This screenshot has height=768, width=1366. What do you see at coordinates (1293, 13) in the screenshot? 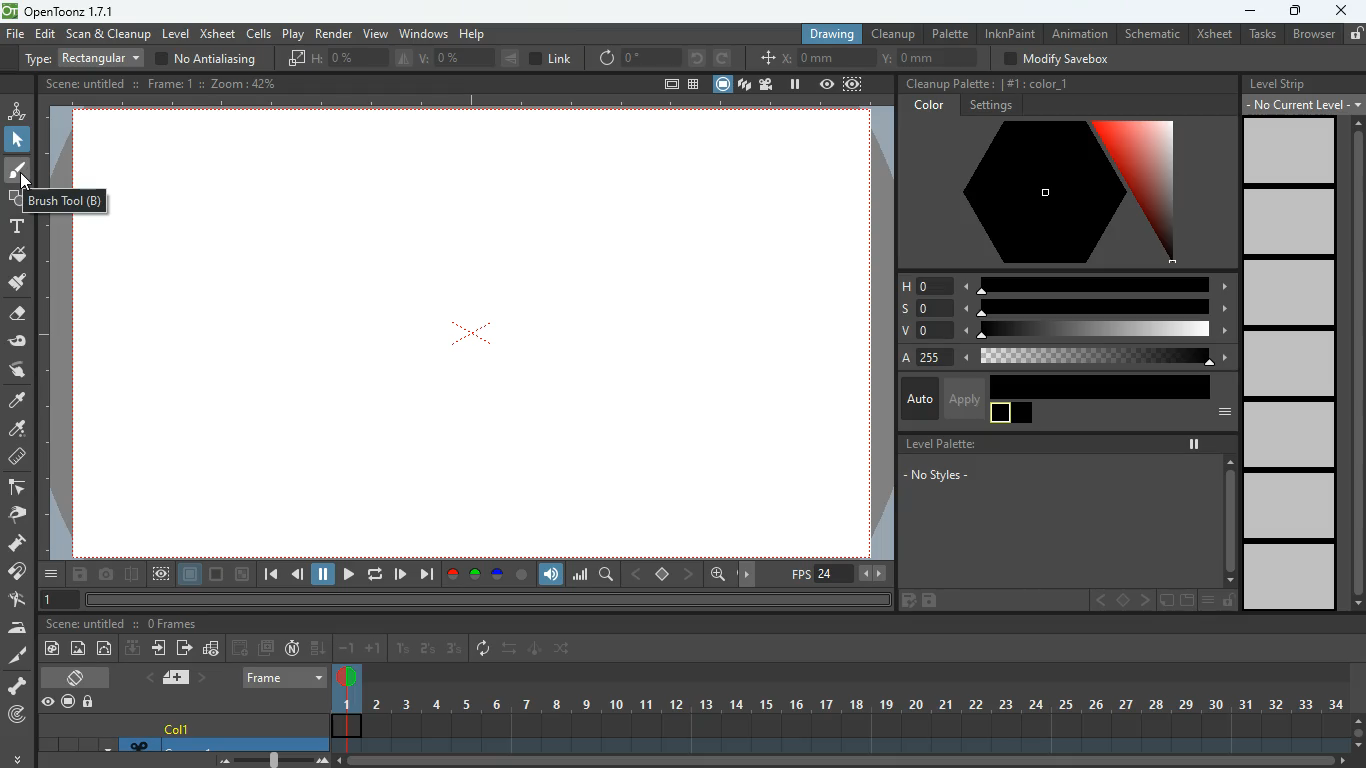
I see `maximize` at bounding box center [1293, 13].